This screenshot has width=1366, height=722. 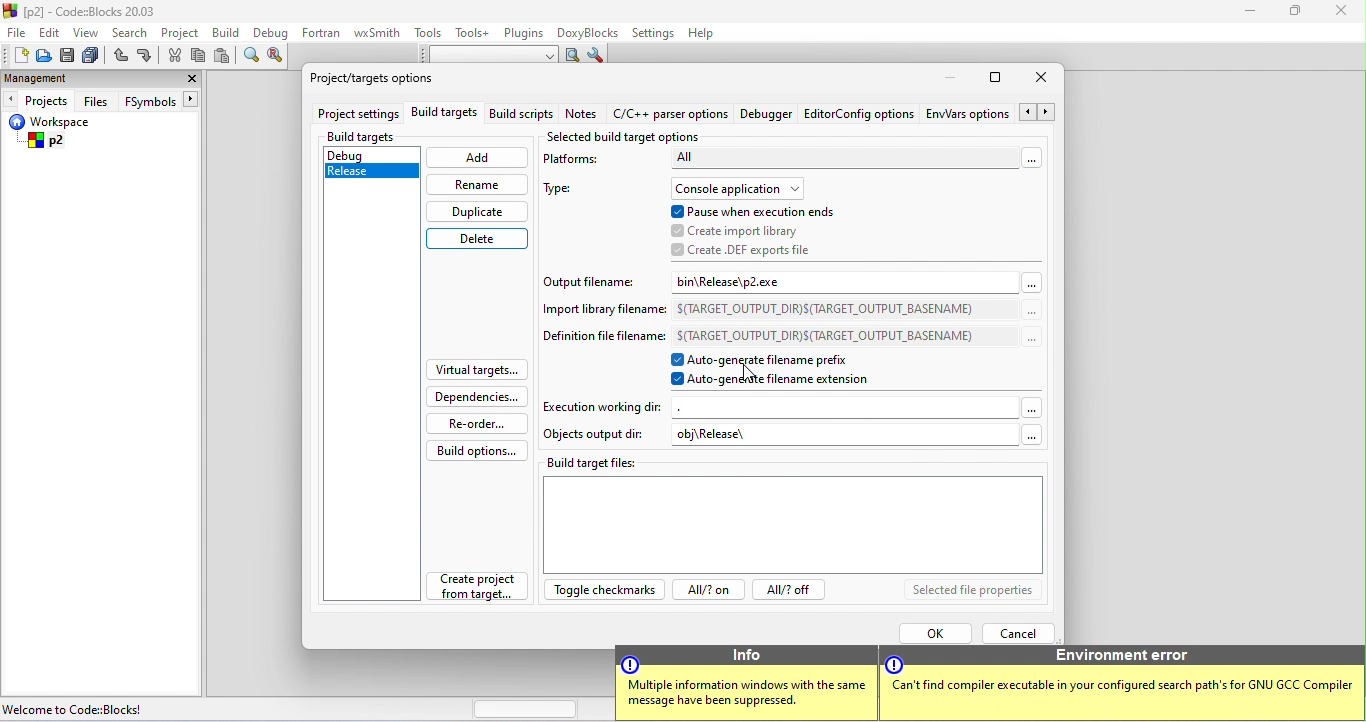 I want to click on close, so click(x=1341, y=15).